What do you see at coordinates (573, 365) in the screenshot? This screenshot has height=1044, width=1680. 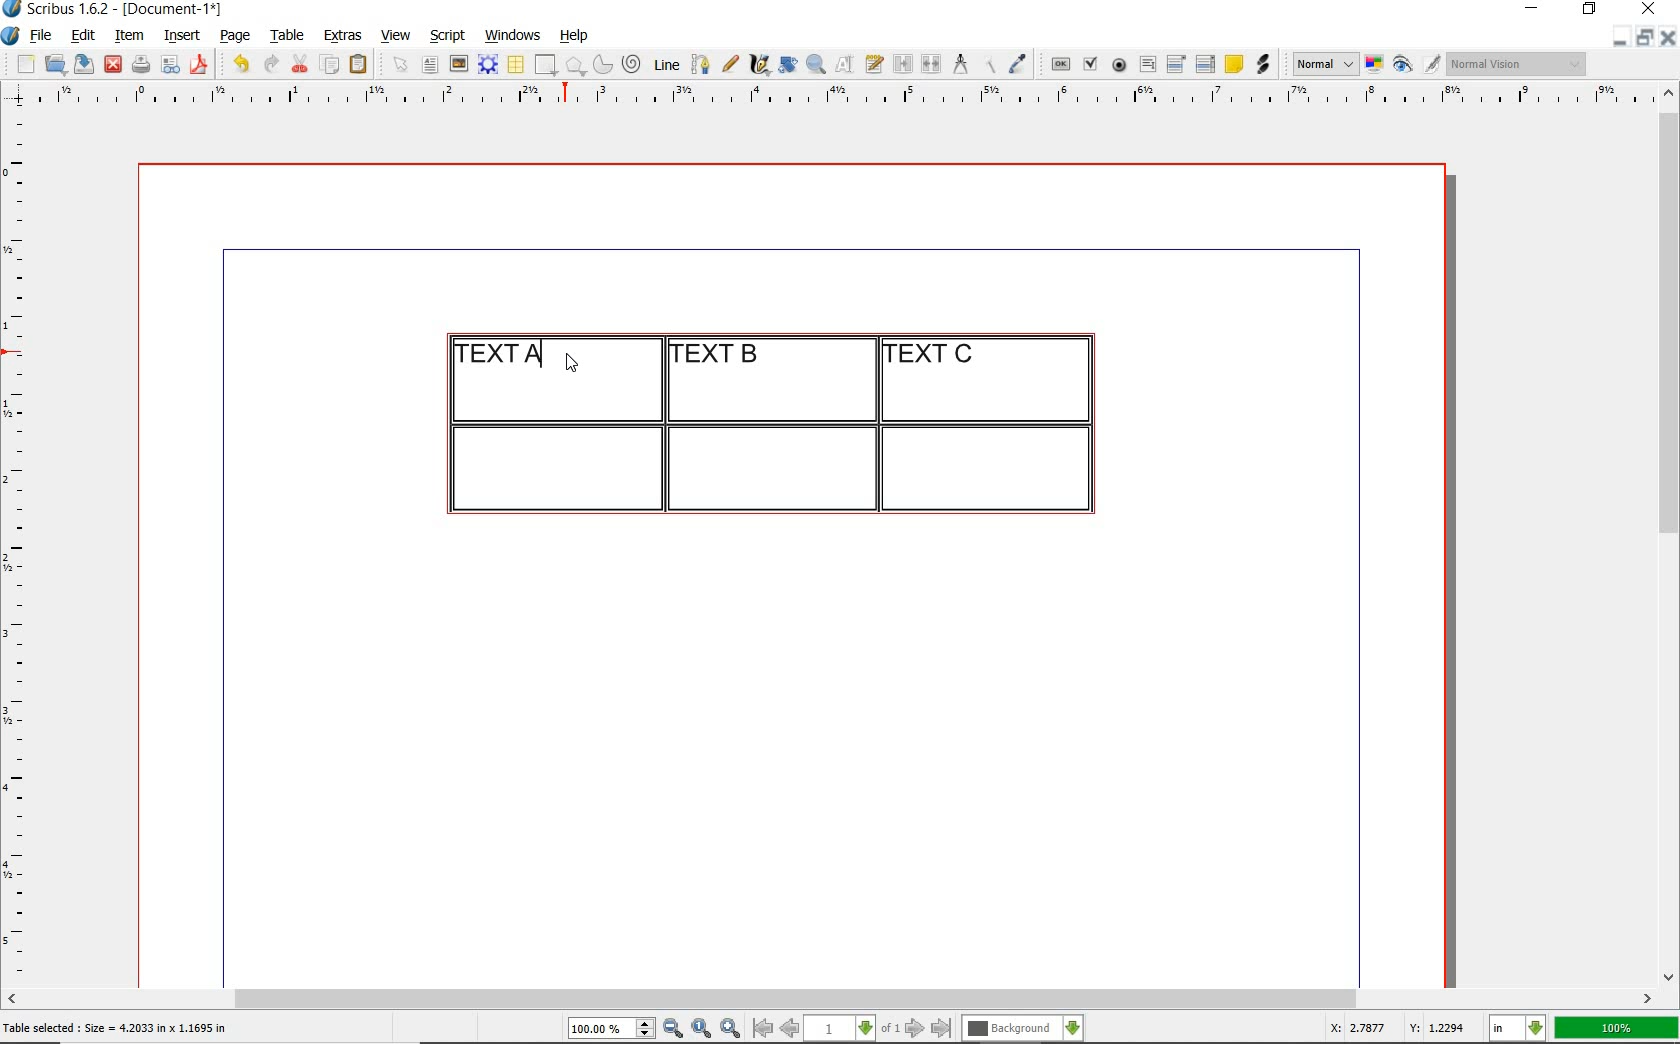 I see `cursor` at bounding box center [573, 365].